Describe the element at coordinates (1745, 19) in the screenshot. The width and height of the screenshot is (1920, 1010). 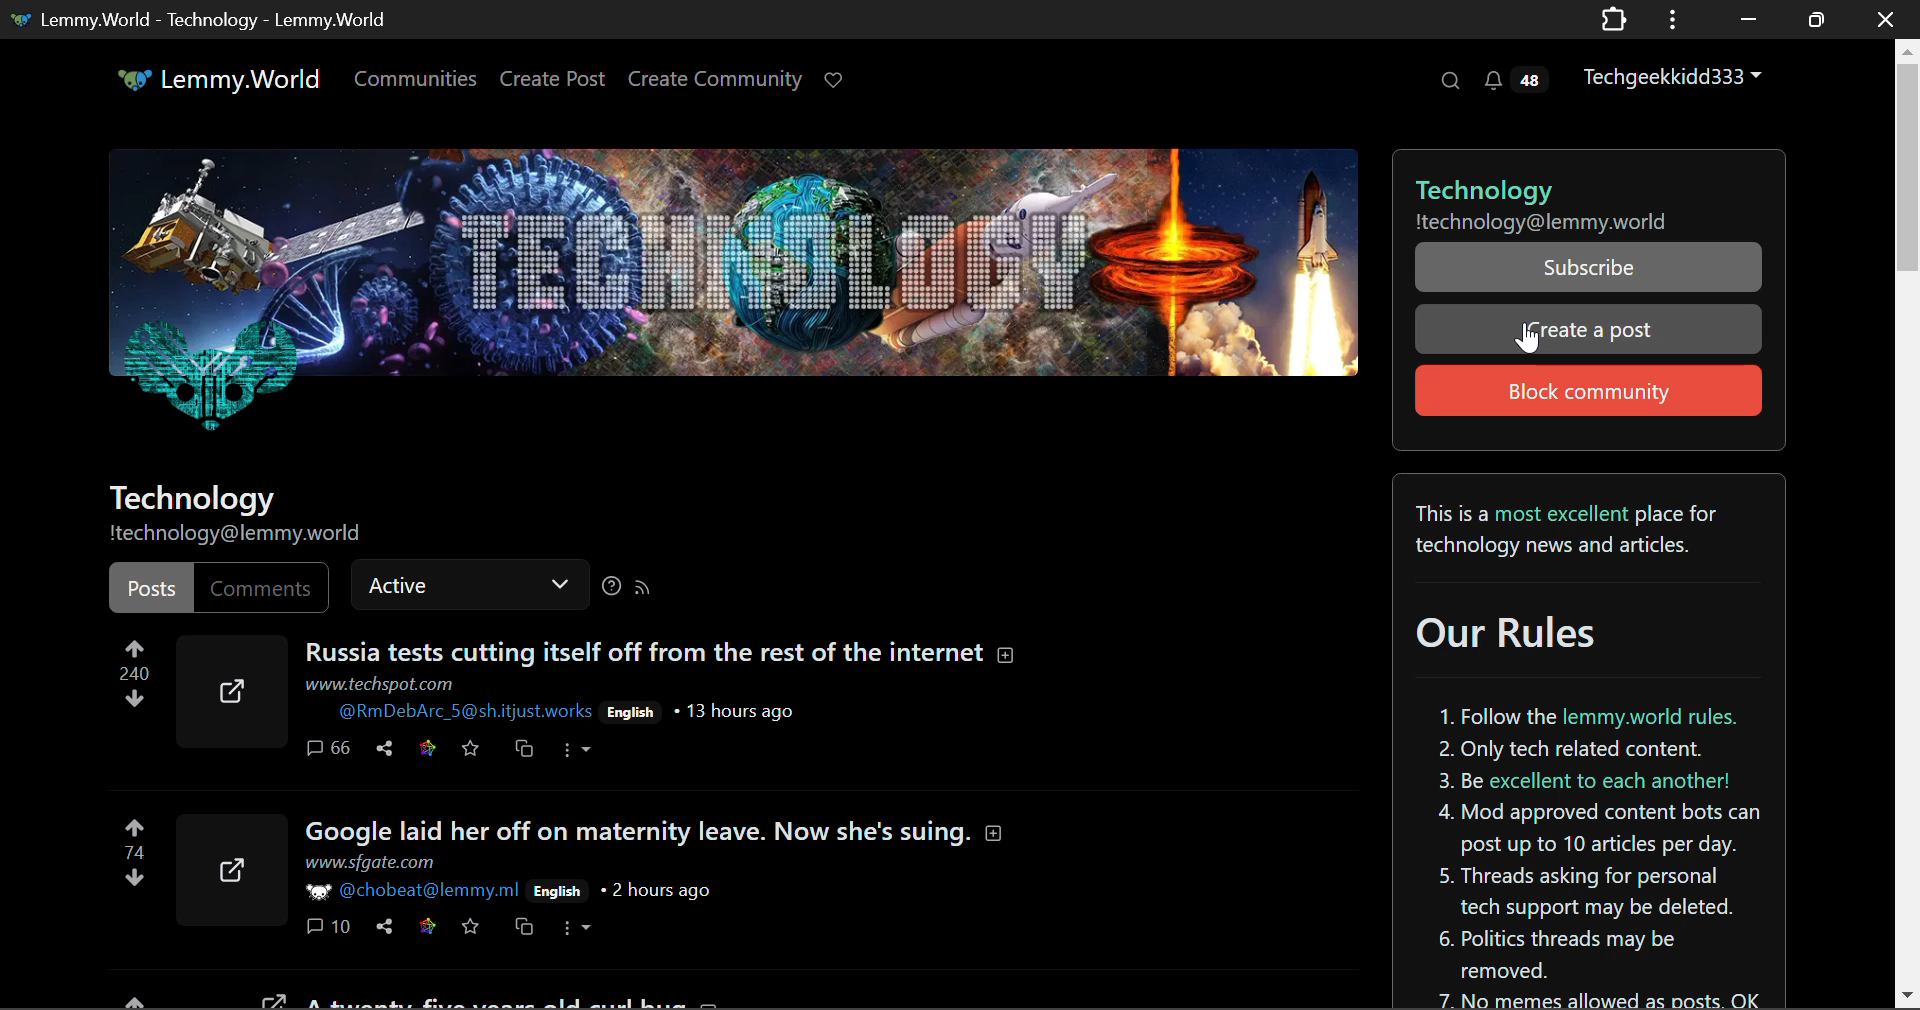
I see `Restore Down` at that location.